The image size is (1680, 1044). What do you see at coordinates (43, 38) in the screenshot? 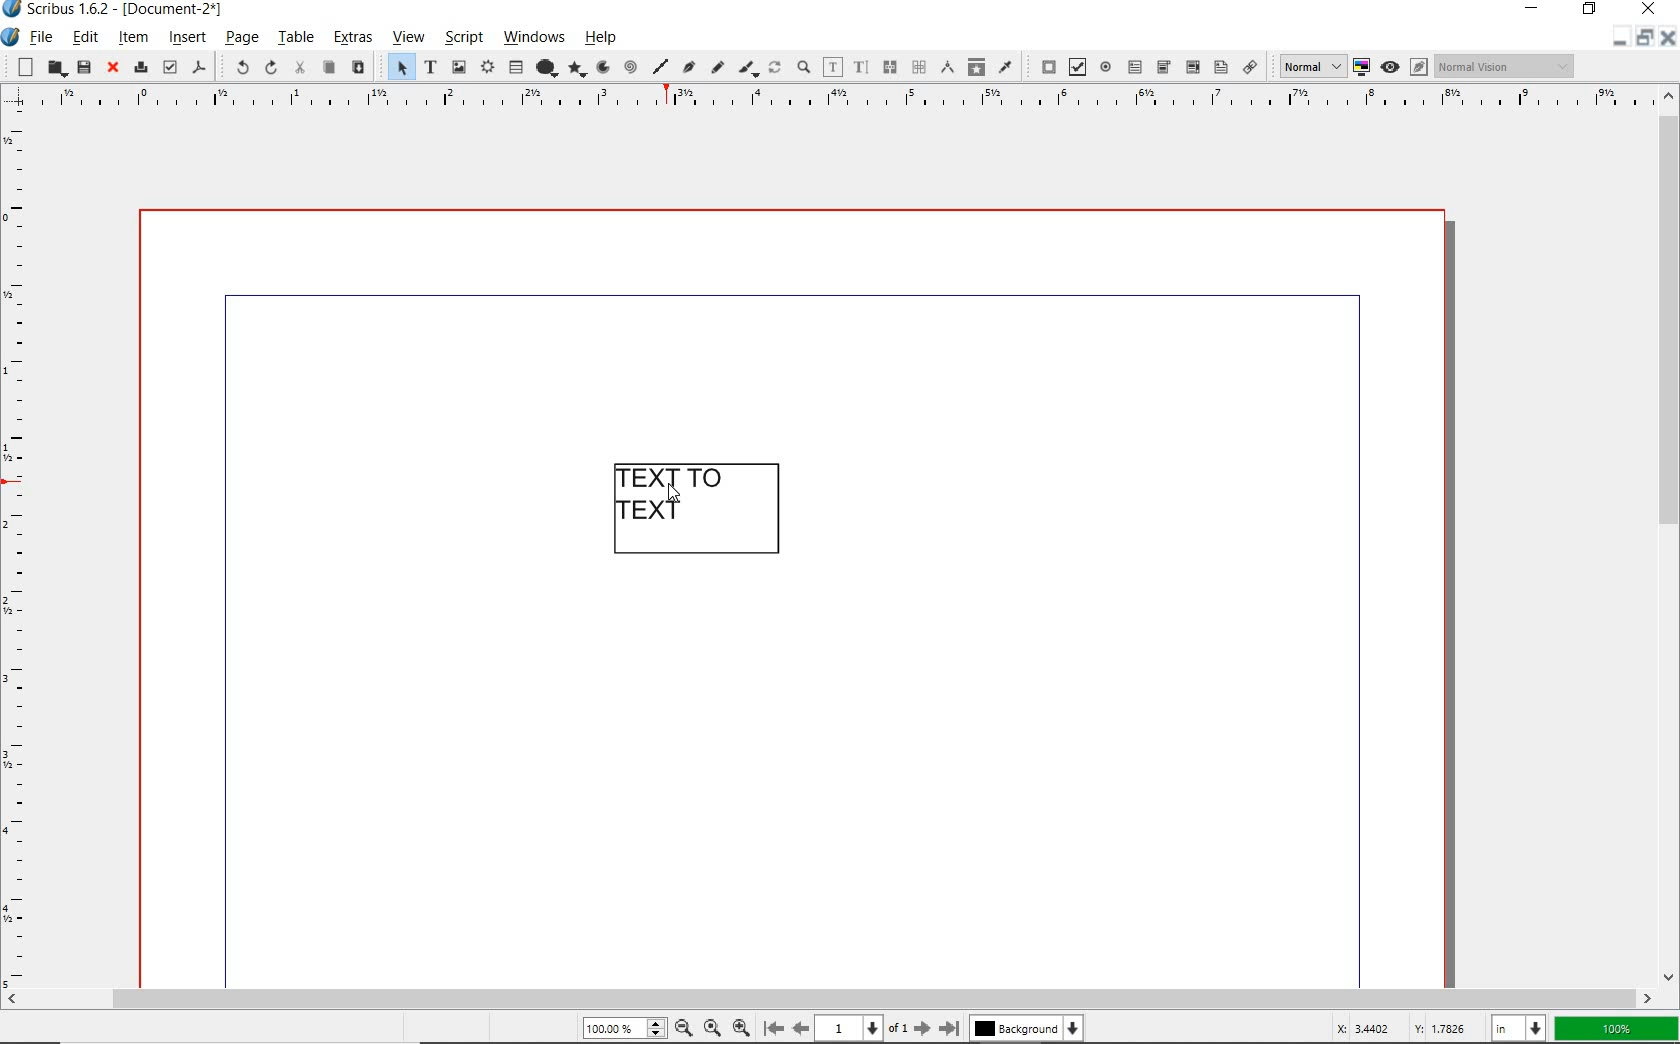
I see `file` at bounding box center [43, 38].